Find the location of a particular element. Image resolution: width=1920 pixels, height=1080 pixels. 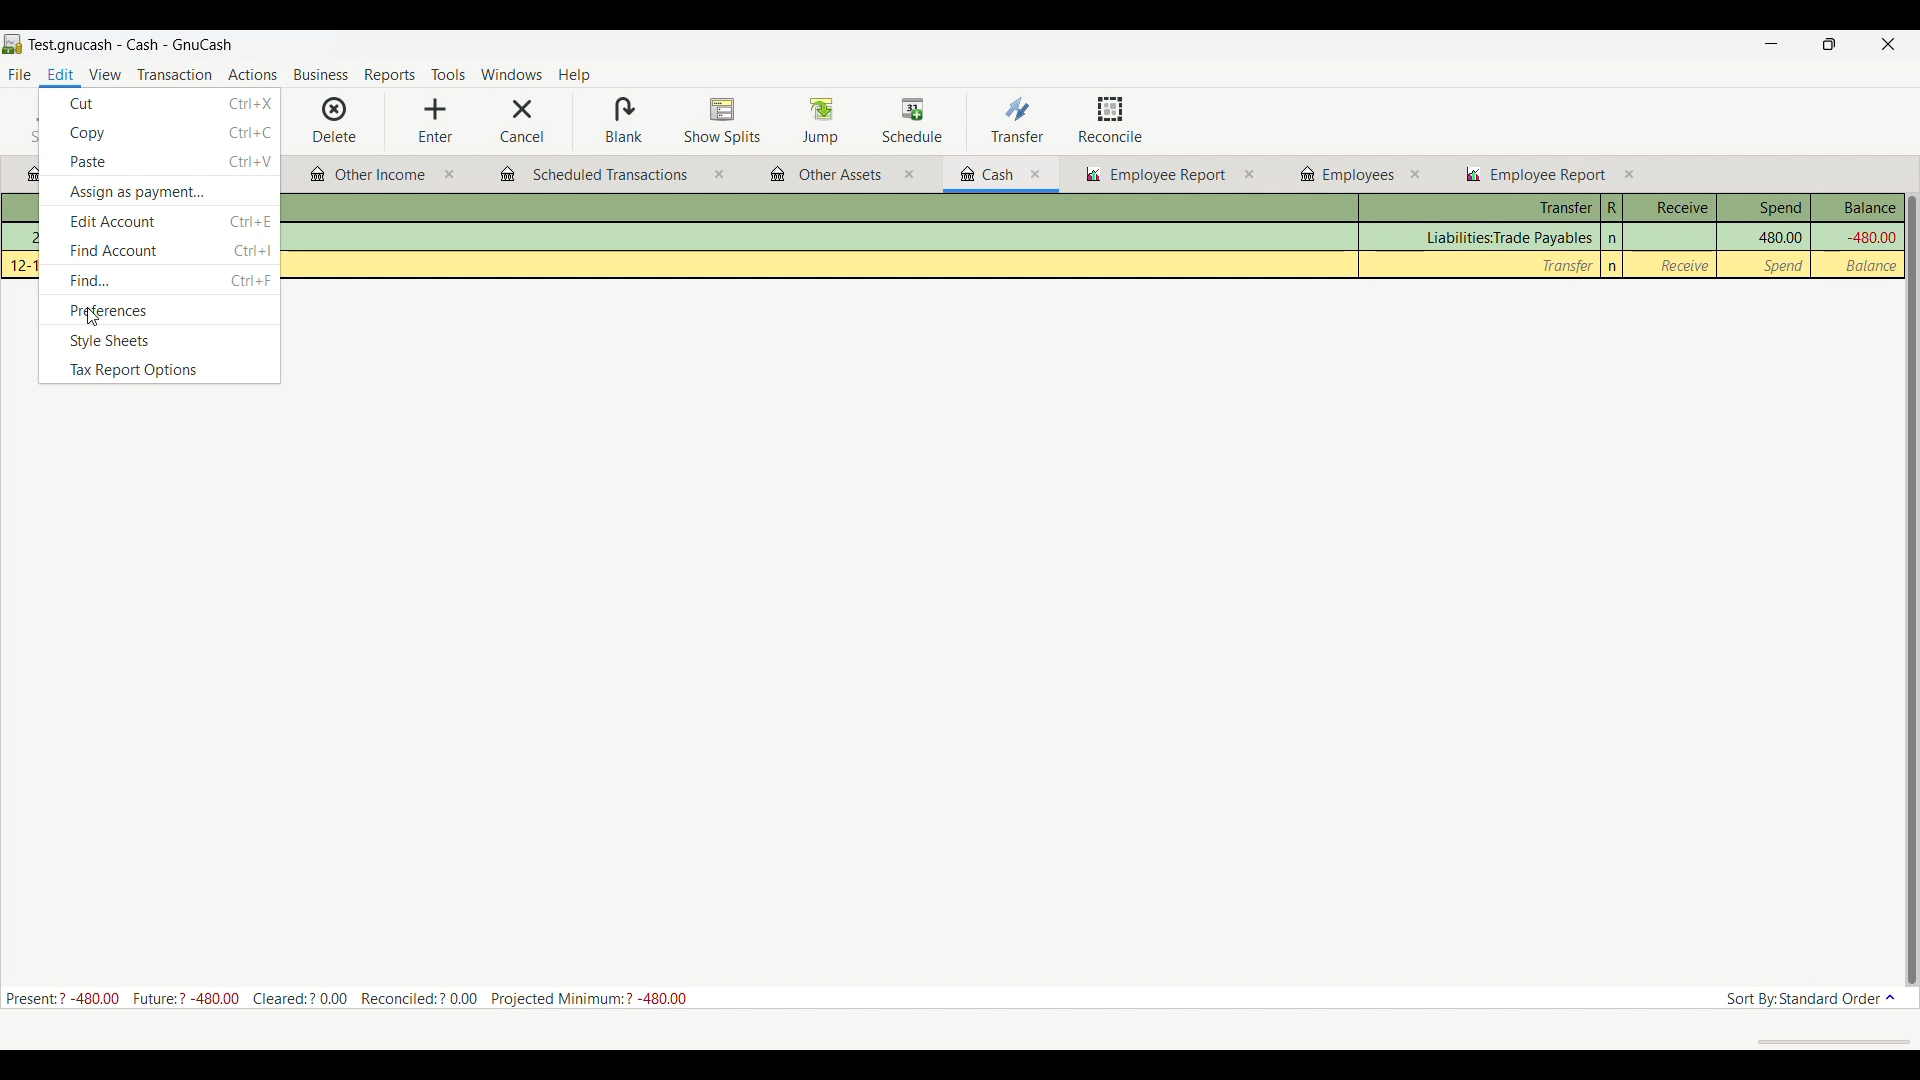

Tax report options is located at coordinates (159, 371).